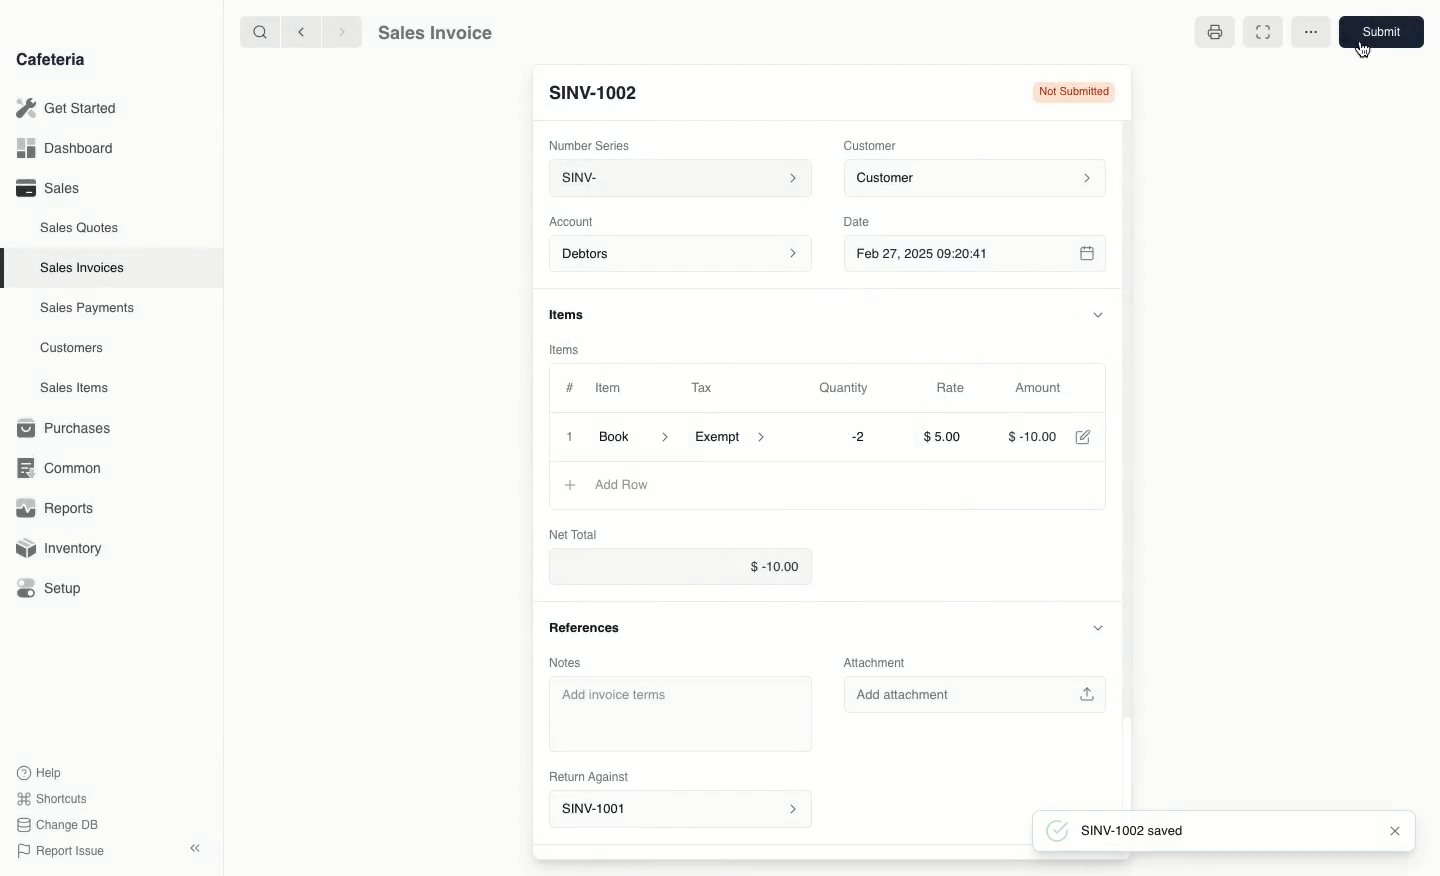  What do you see at coordinates (344, 32) in the screenshot?
I see `forward` at bounding box center [344, 32].